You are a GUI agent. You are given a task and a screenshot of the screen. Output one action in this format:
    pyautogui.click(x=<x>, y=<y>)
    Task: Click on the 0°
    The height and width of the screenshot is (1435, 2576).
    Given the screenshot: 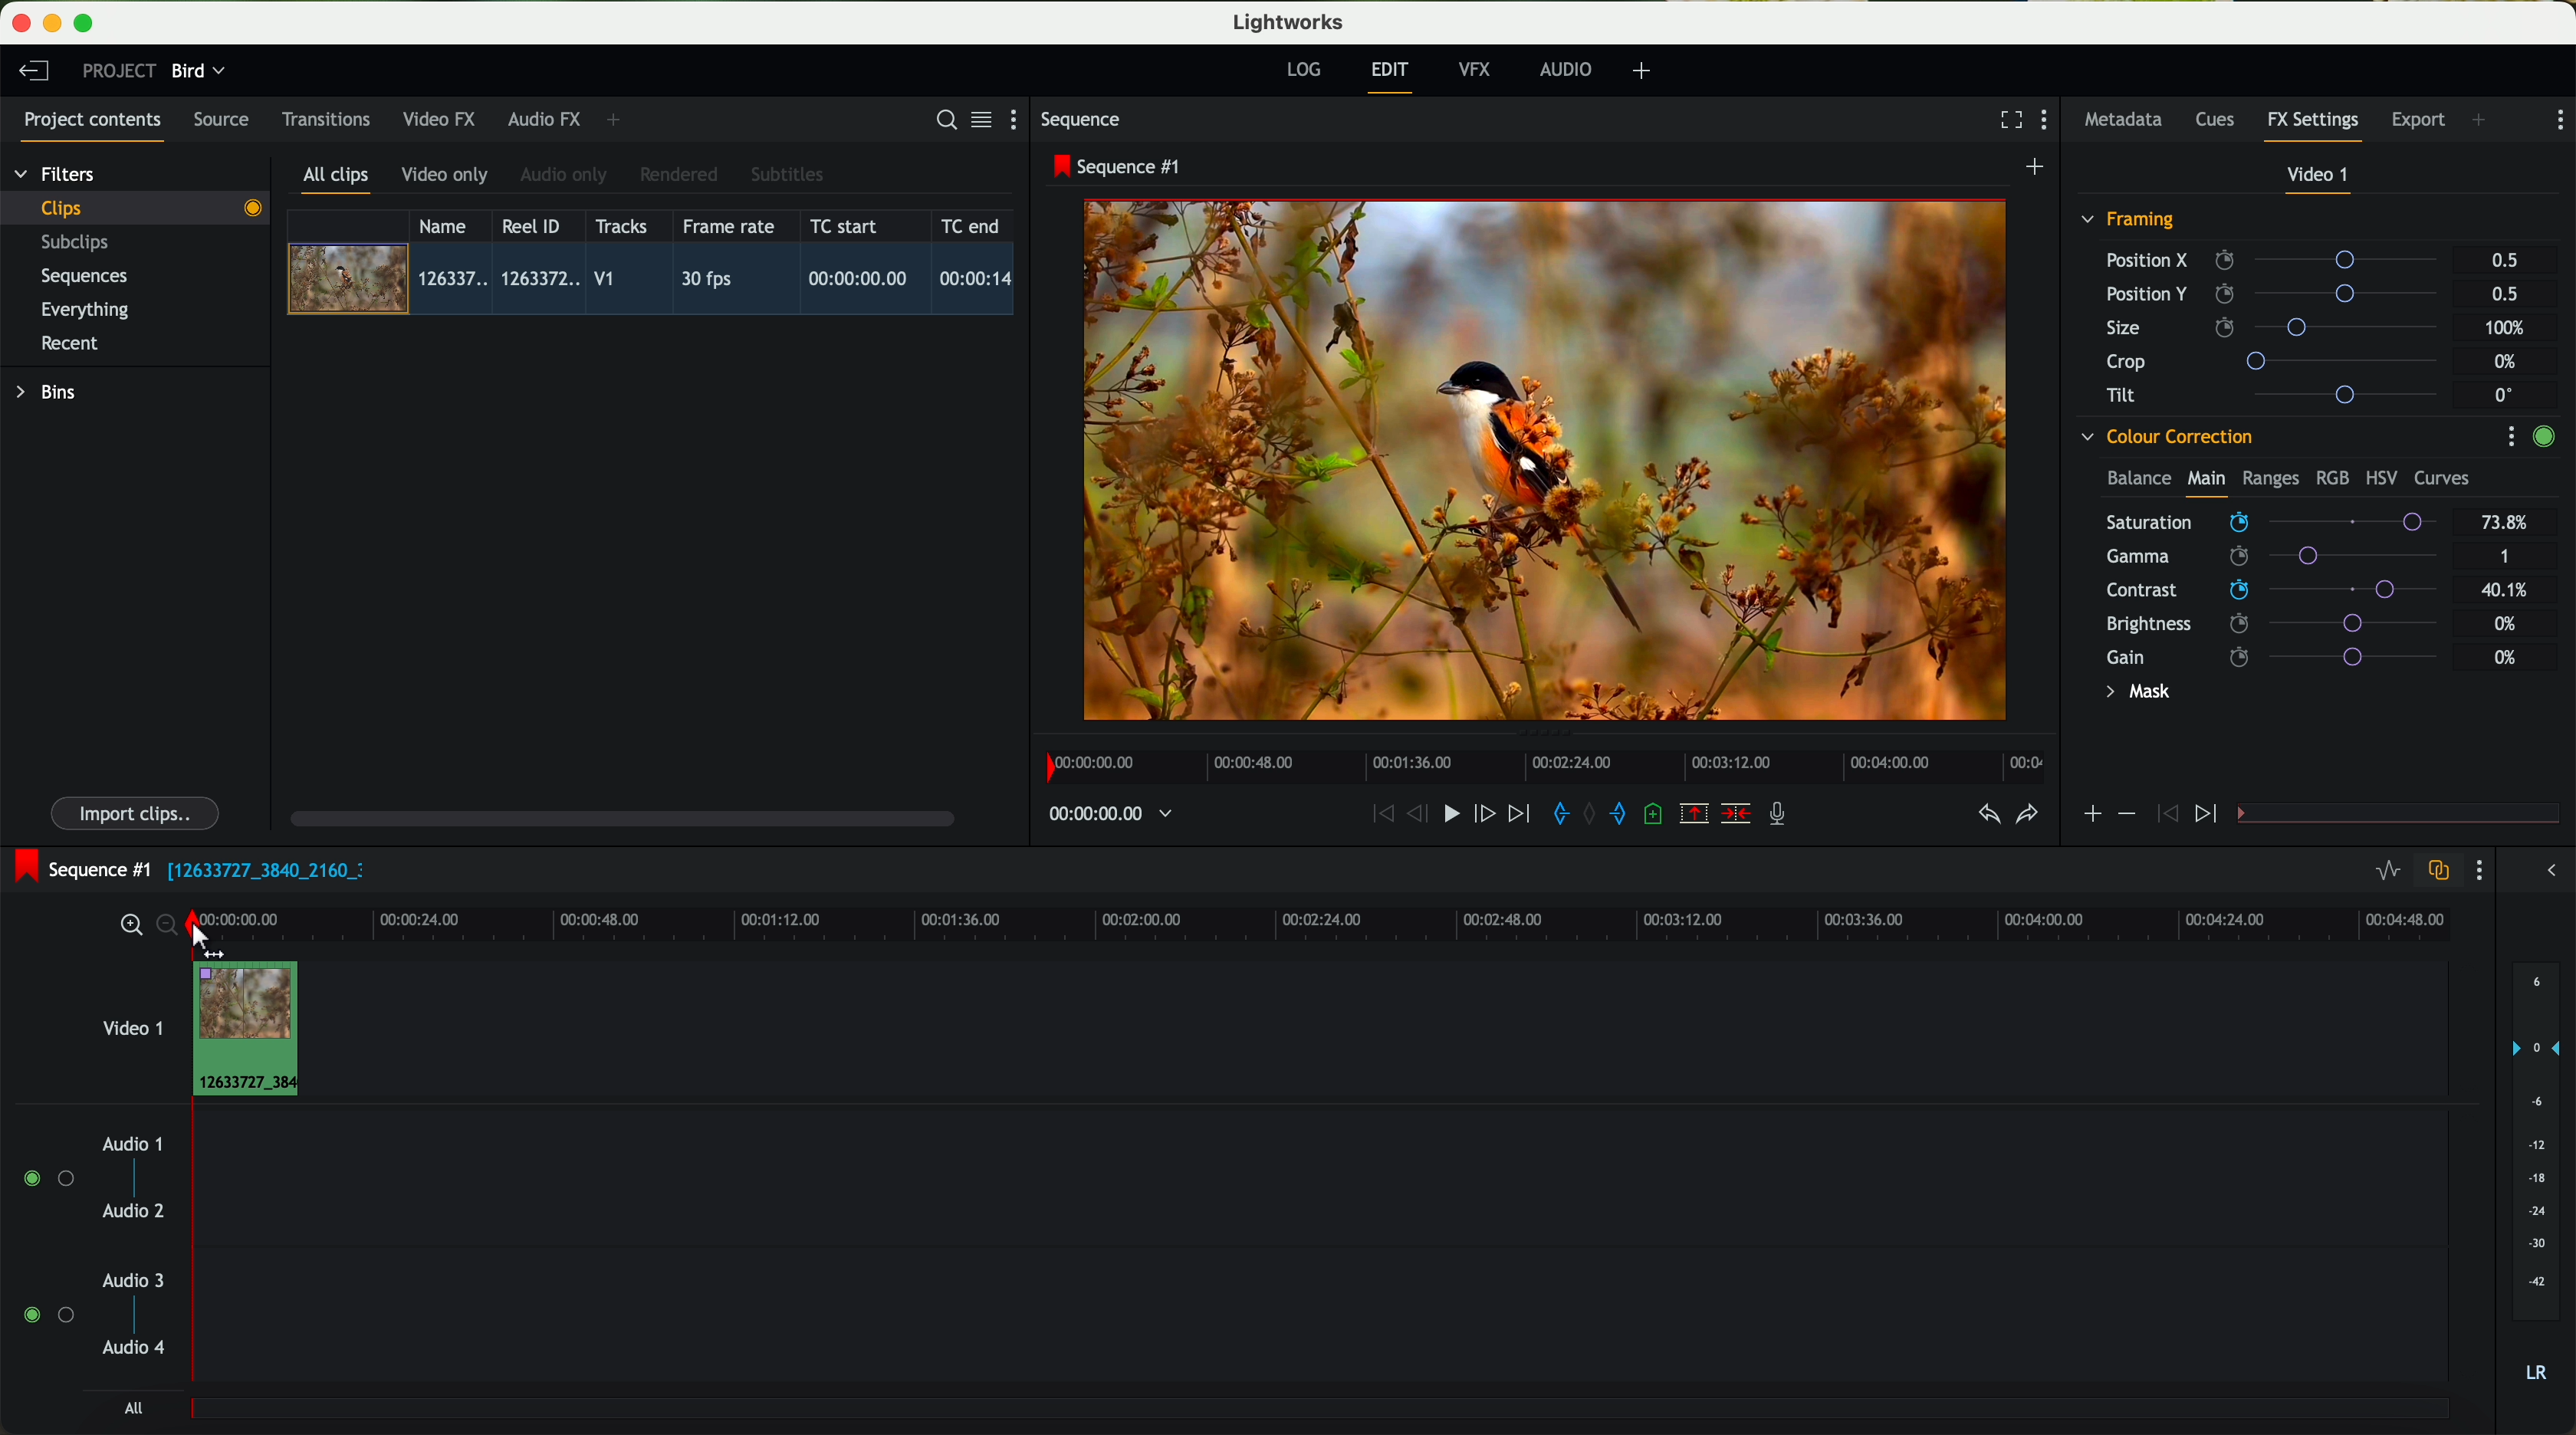 What is the action you would take?
    pyautogui.click(x=2505, y=394)
    